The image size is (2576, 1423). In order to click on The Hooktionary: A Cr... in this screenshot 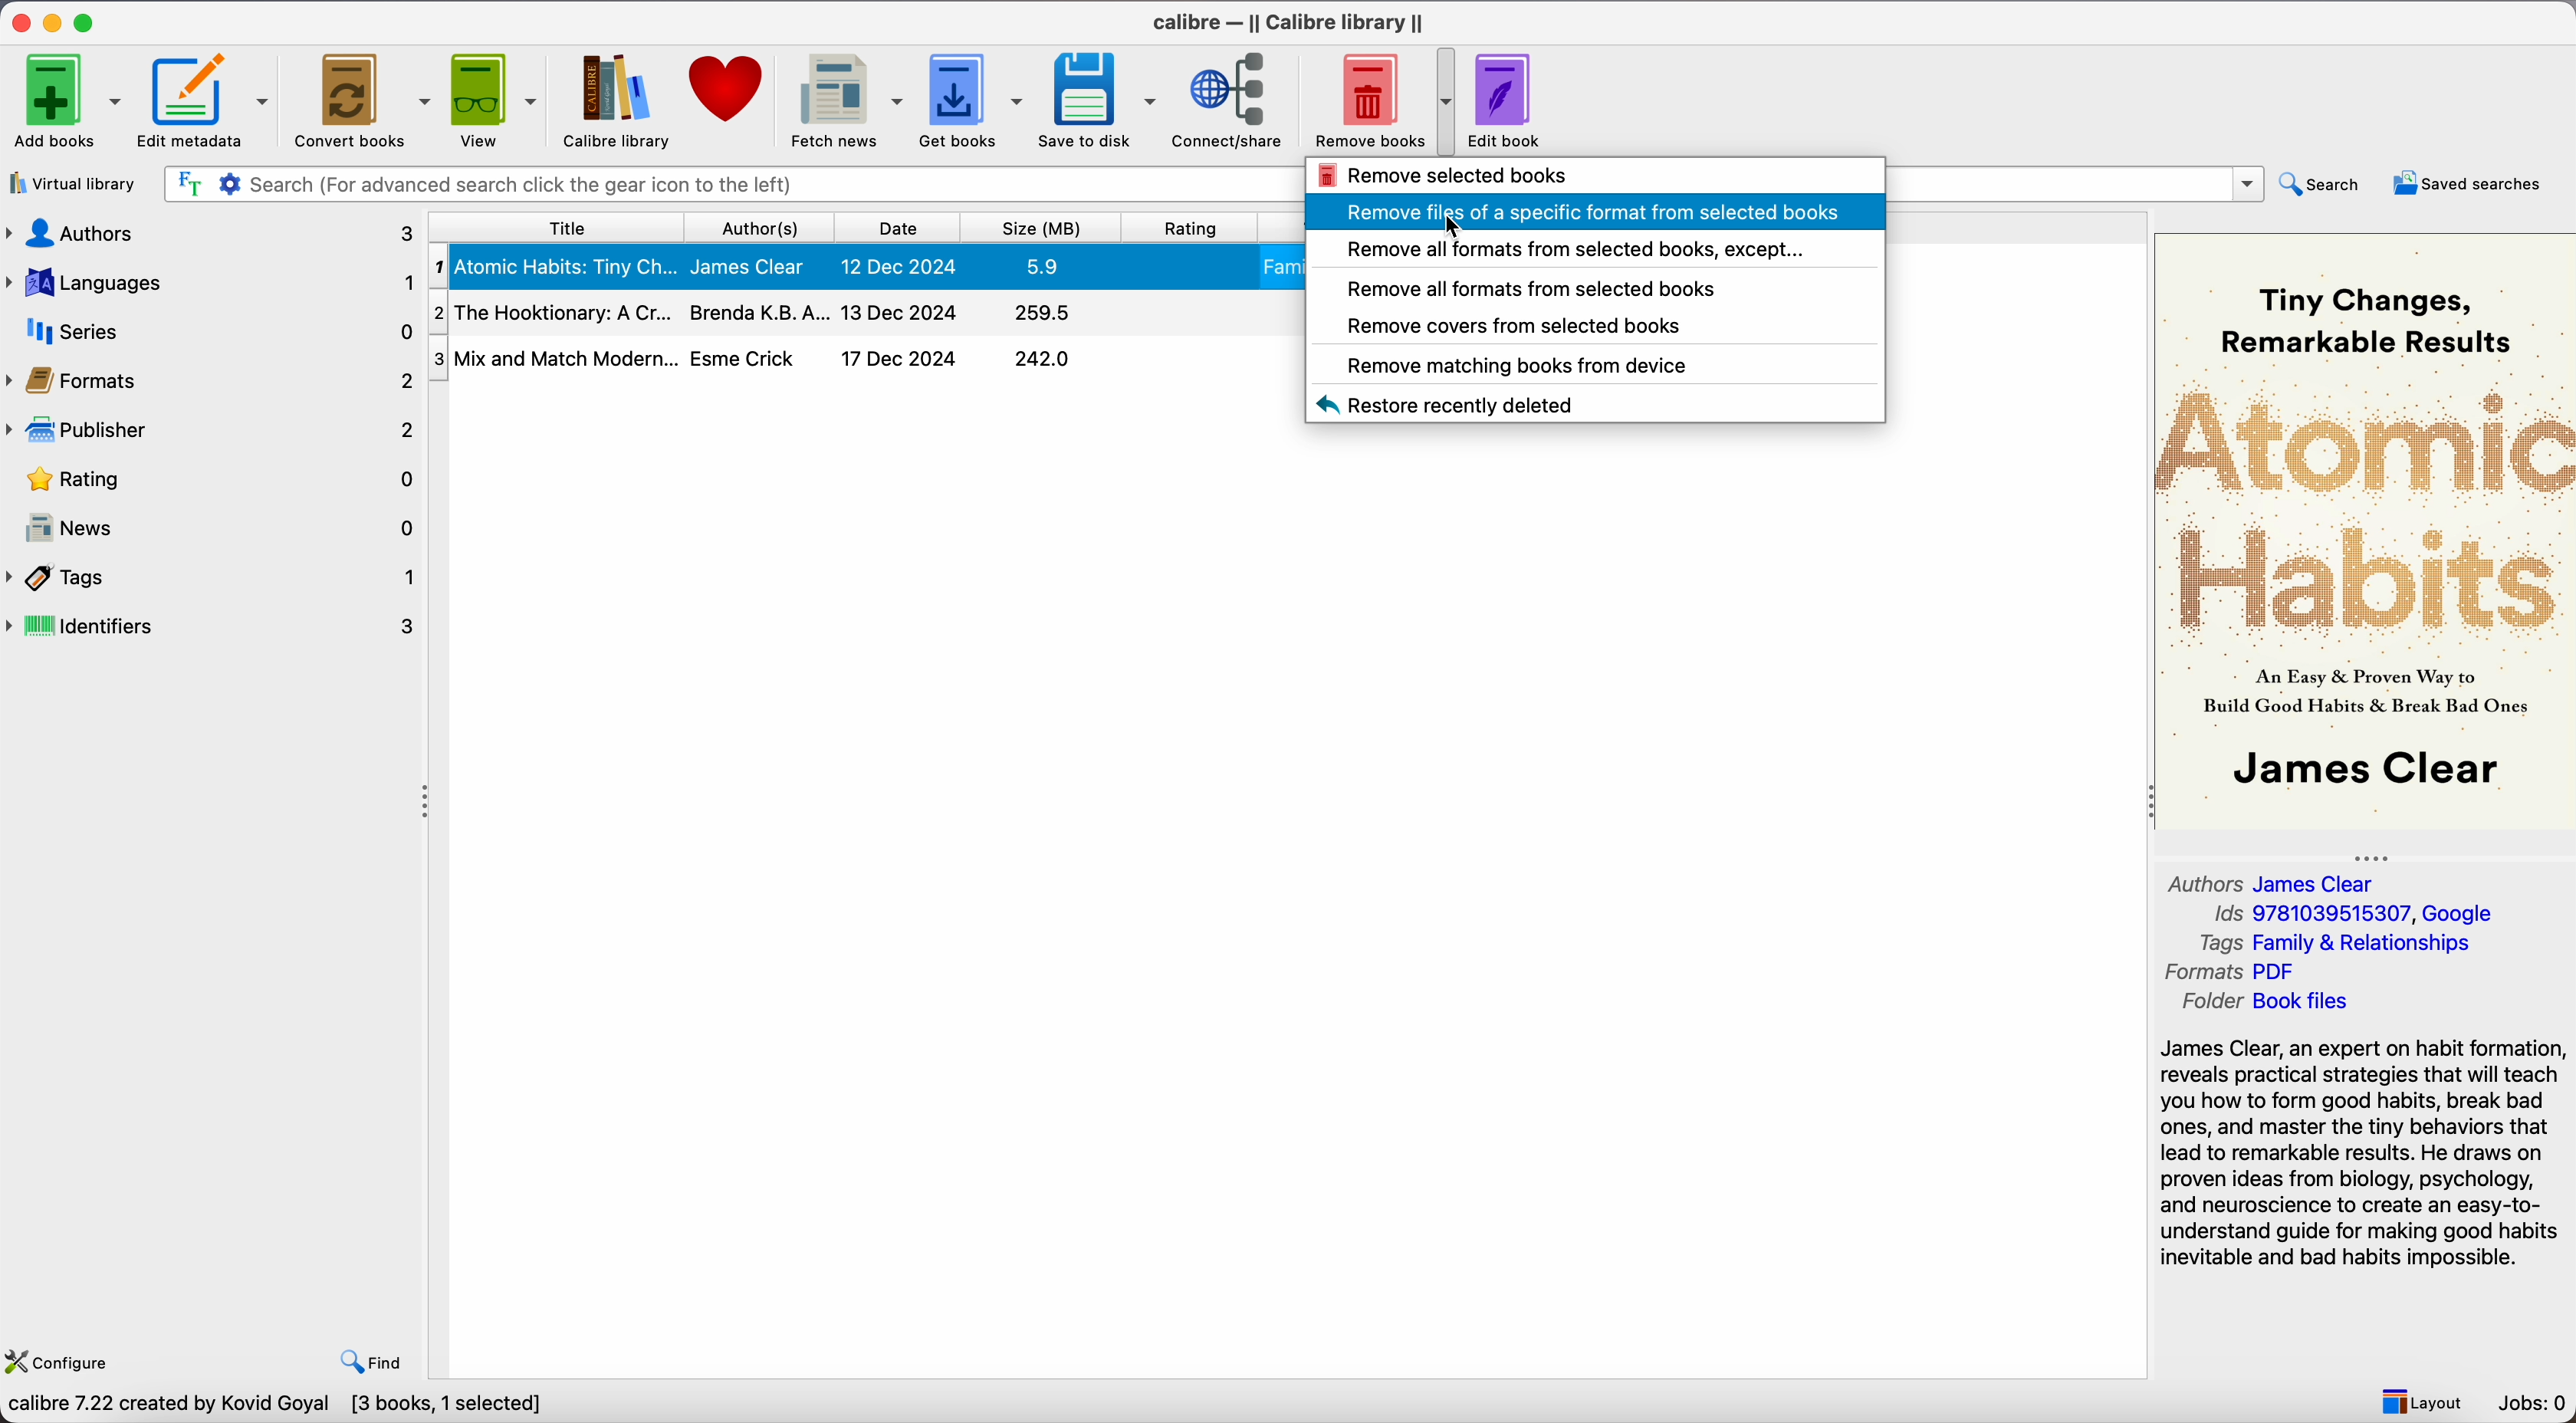, I will do `click(552, 311)`.